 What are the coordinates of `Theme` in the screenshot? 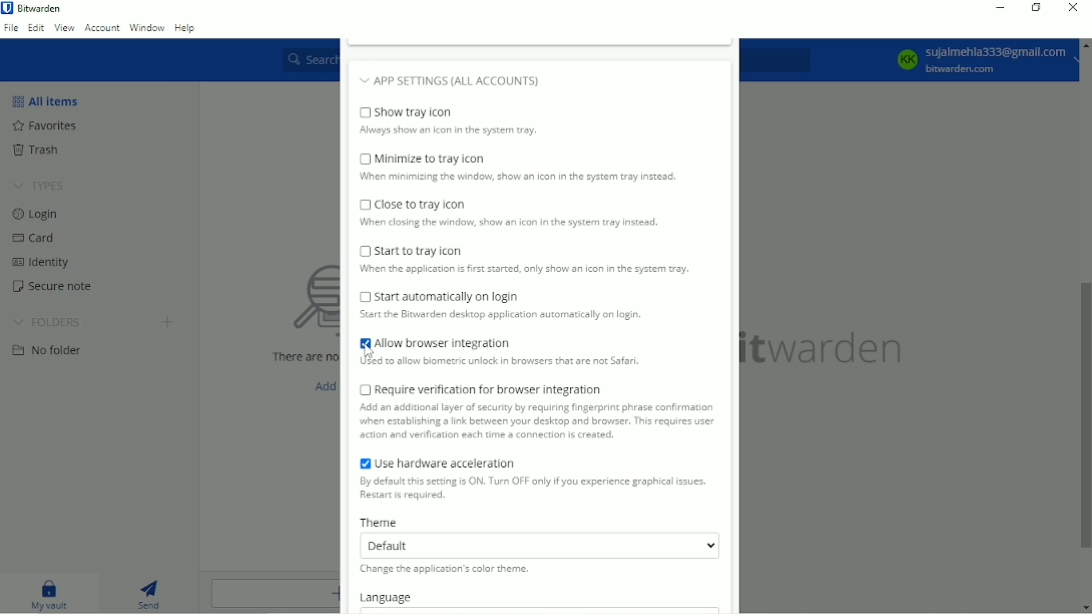 It's located at (380, 521).